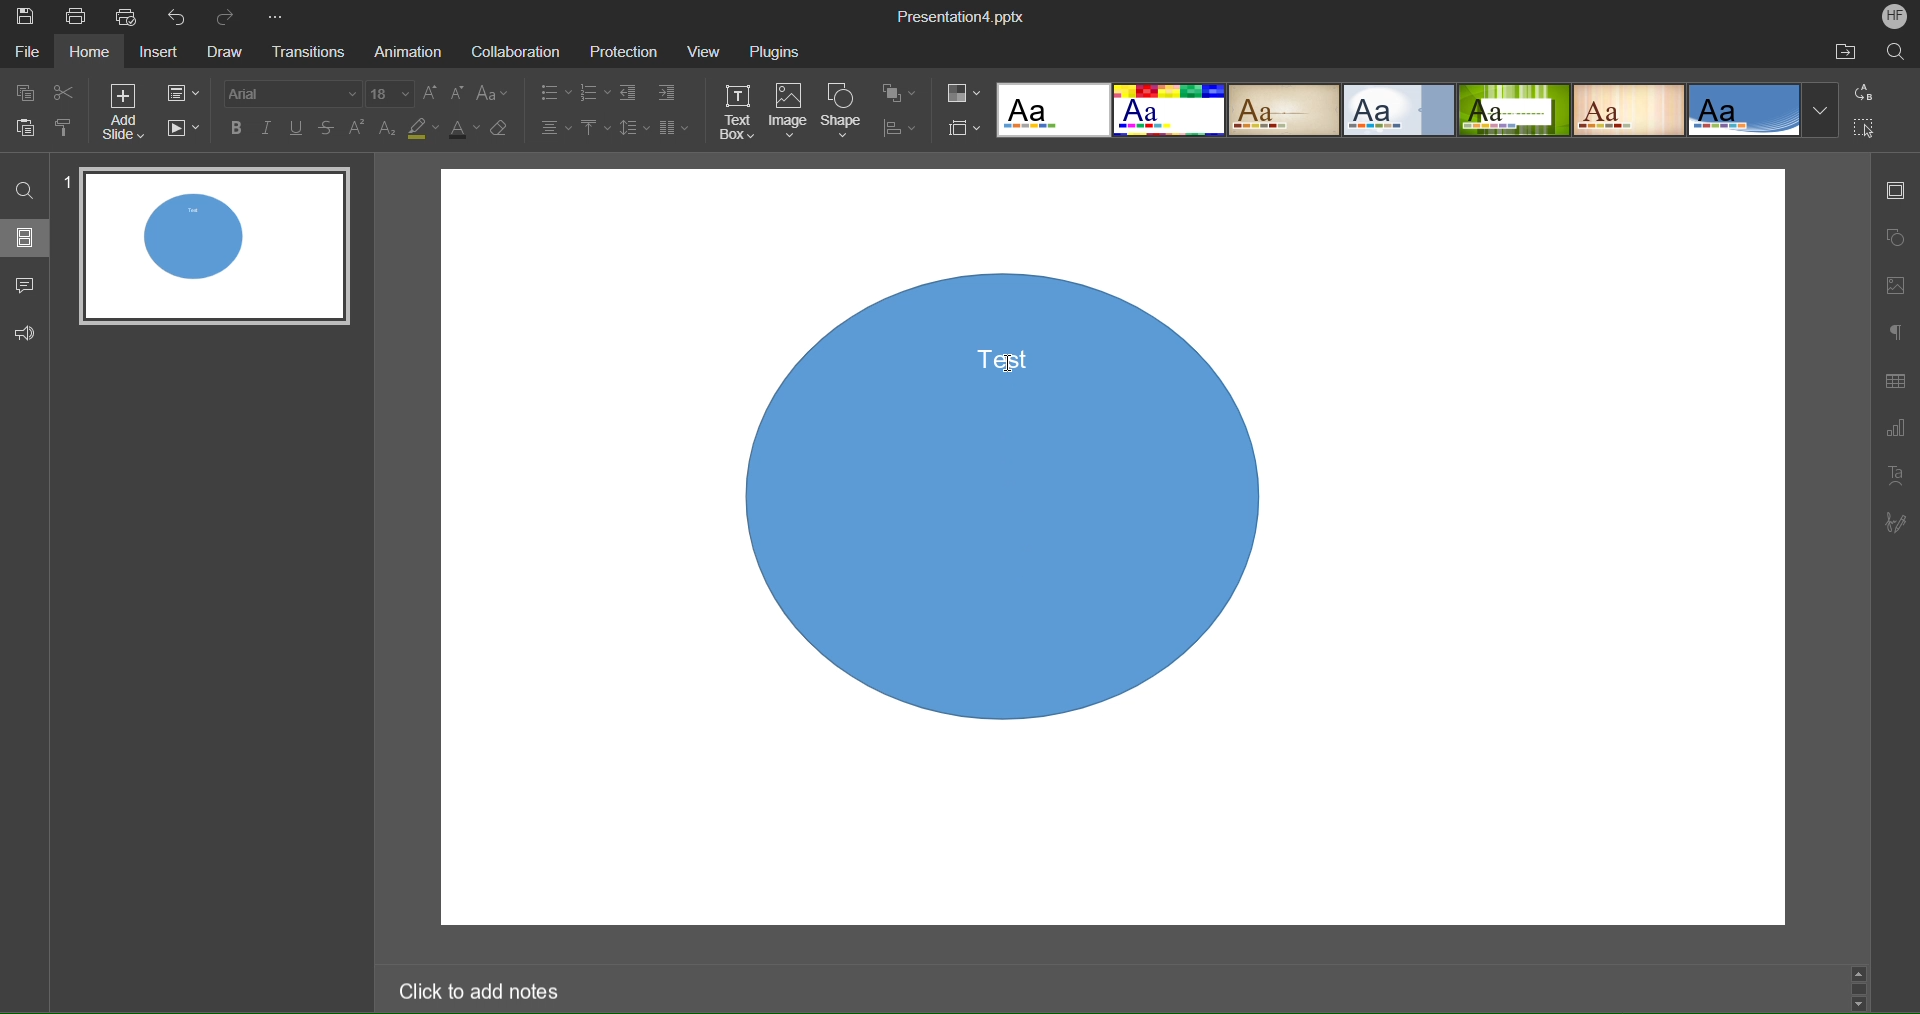 The image size is (1920, 1014). What do you see at coordinates (1897, 476) in the screenshot?
I see `Text Art` at bounding box center [1897, 476].